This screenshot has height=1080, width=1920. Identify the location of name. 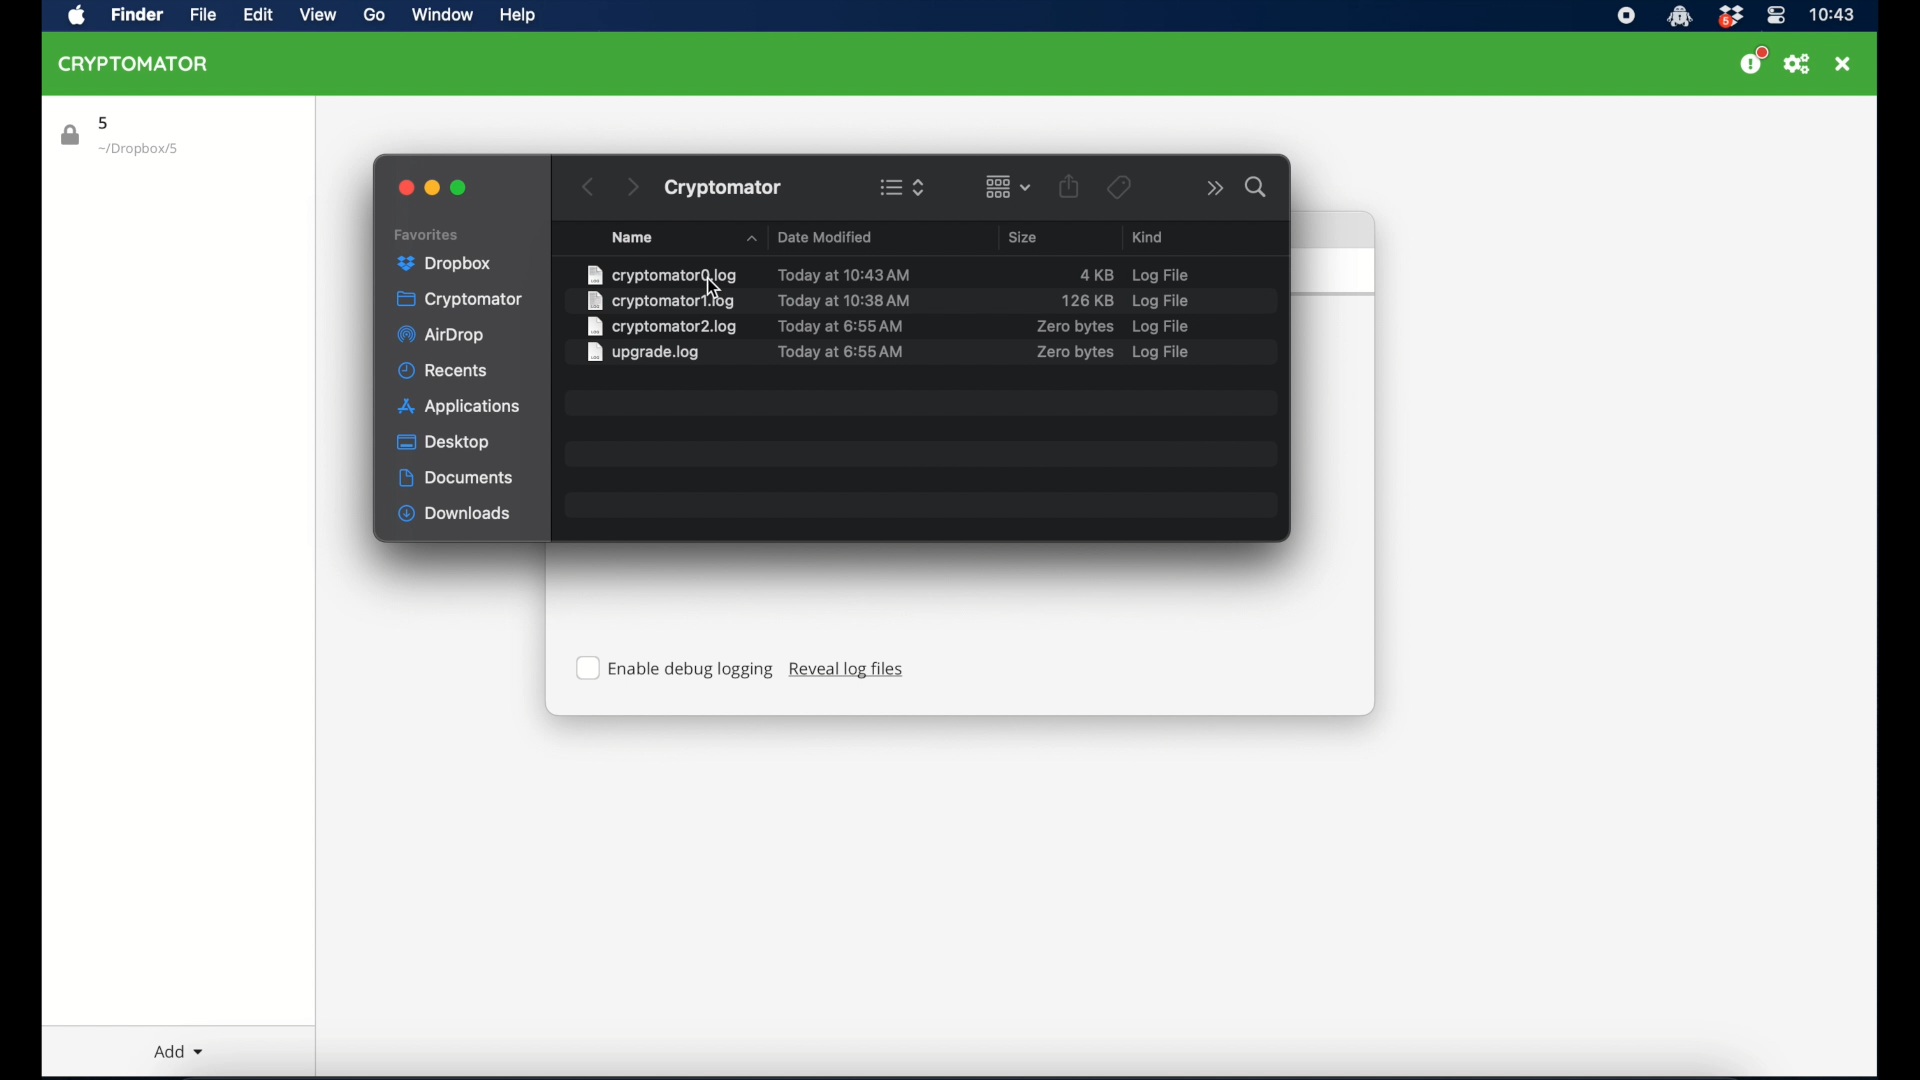
(633, 237).